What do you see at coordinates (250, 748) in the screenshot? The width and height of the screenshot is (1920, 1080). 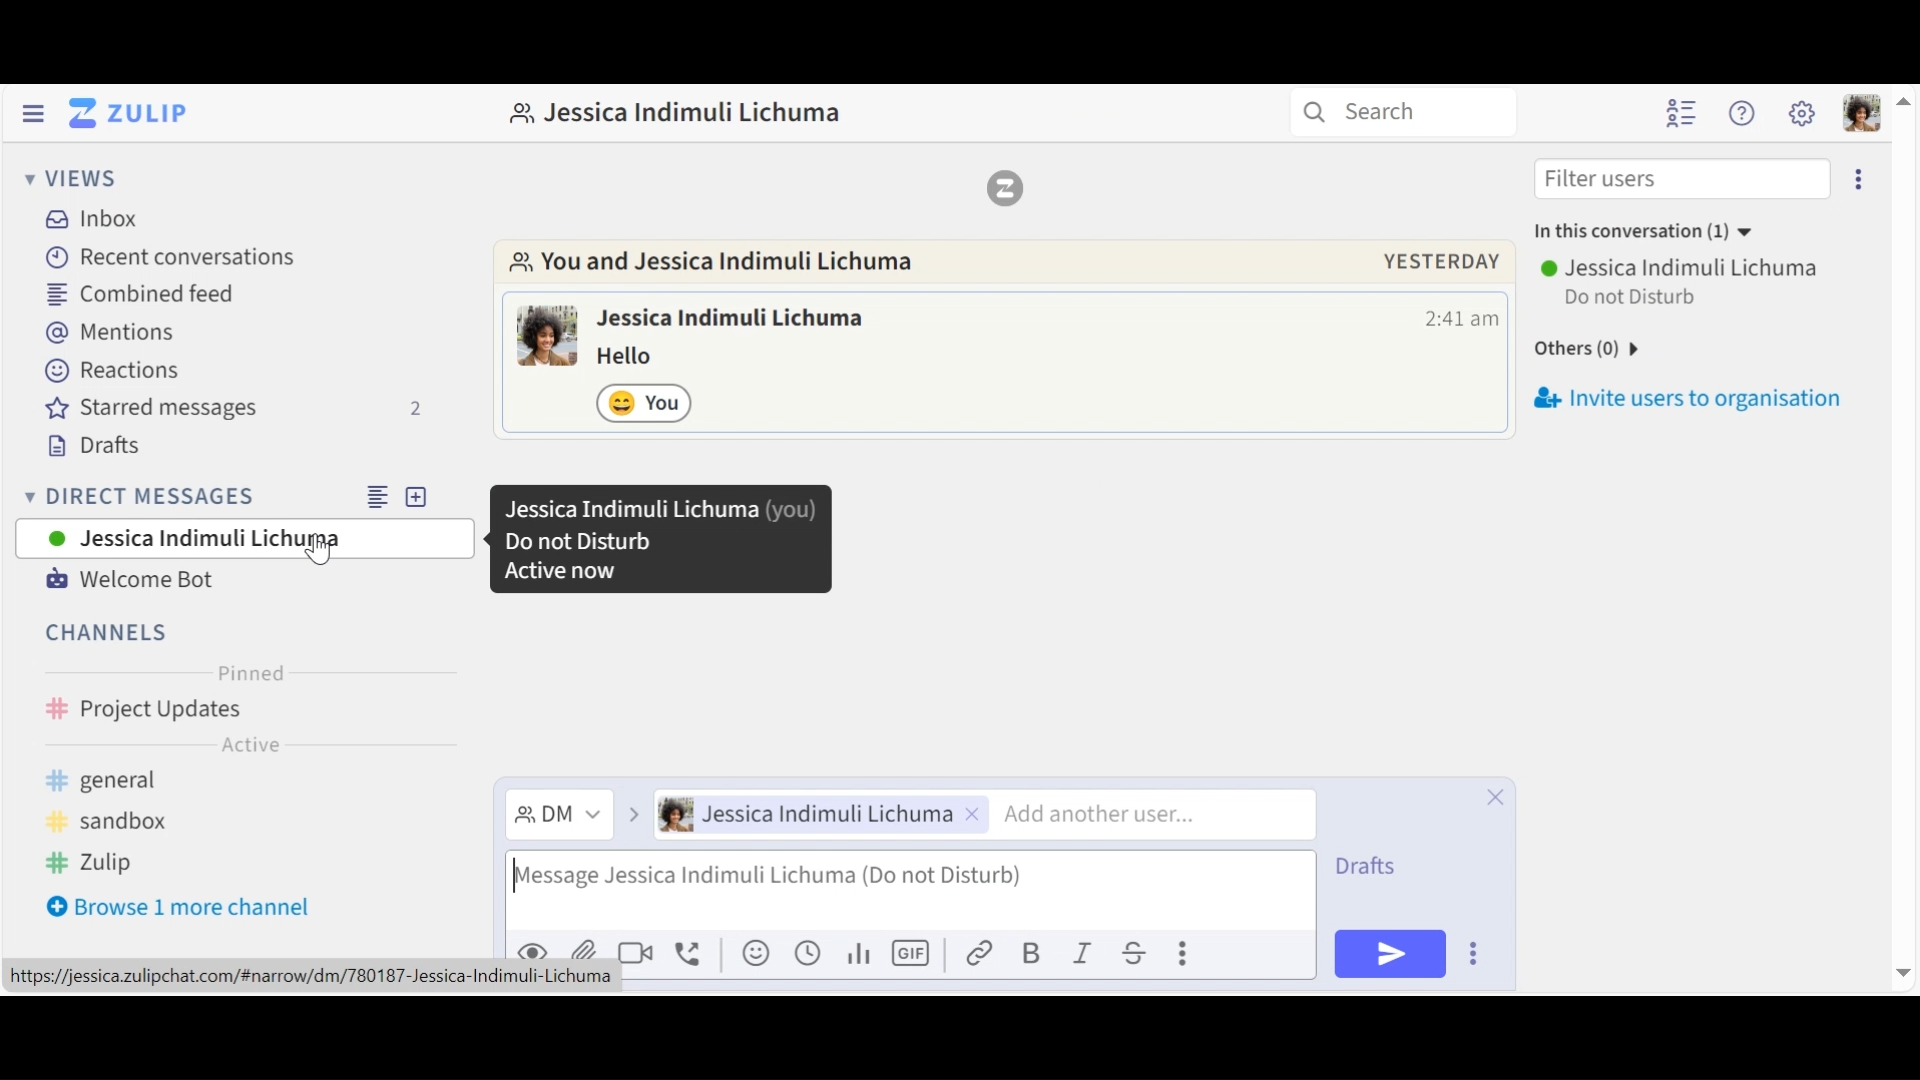 I see `Active` at bounding box center [250, 748].